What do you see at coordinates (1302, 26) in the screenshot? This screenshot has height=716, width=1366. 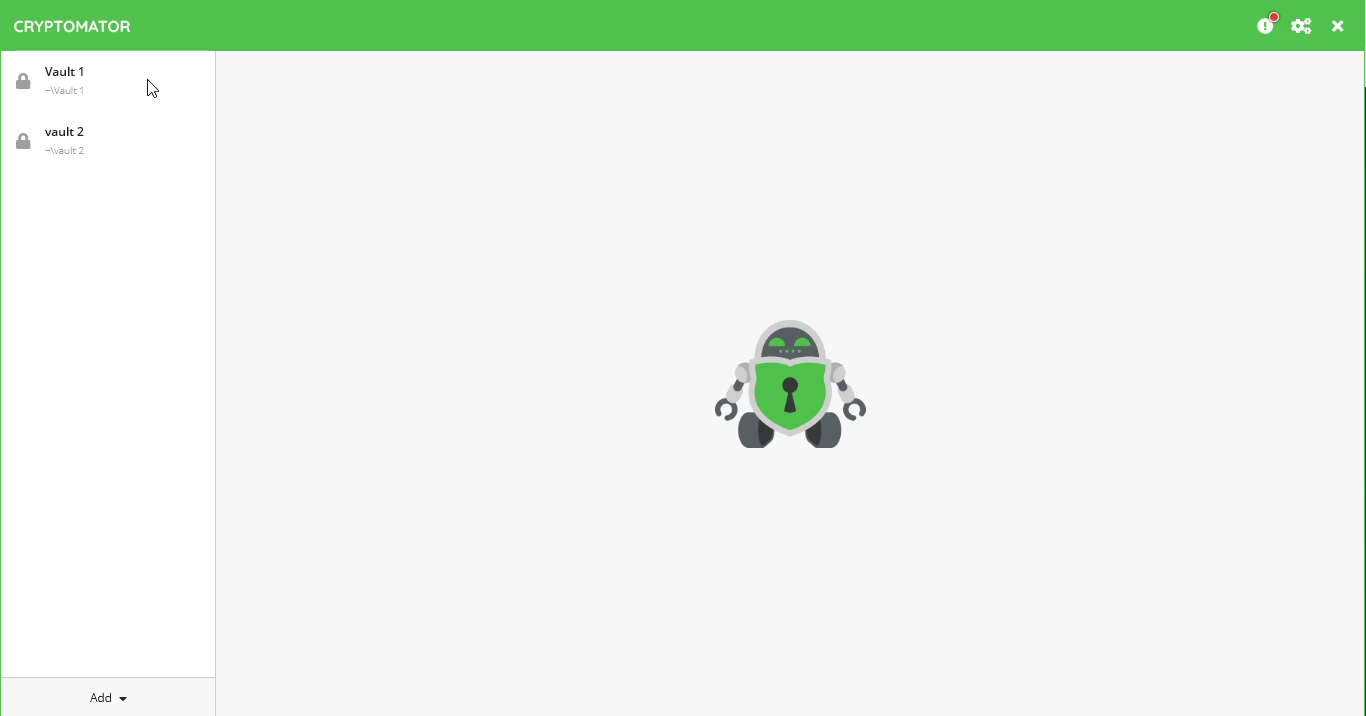 I see `preferences` at bounding box center [1302, 26].